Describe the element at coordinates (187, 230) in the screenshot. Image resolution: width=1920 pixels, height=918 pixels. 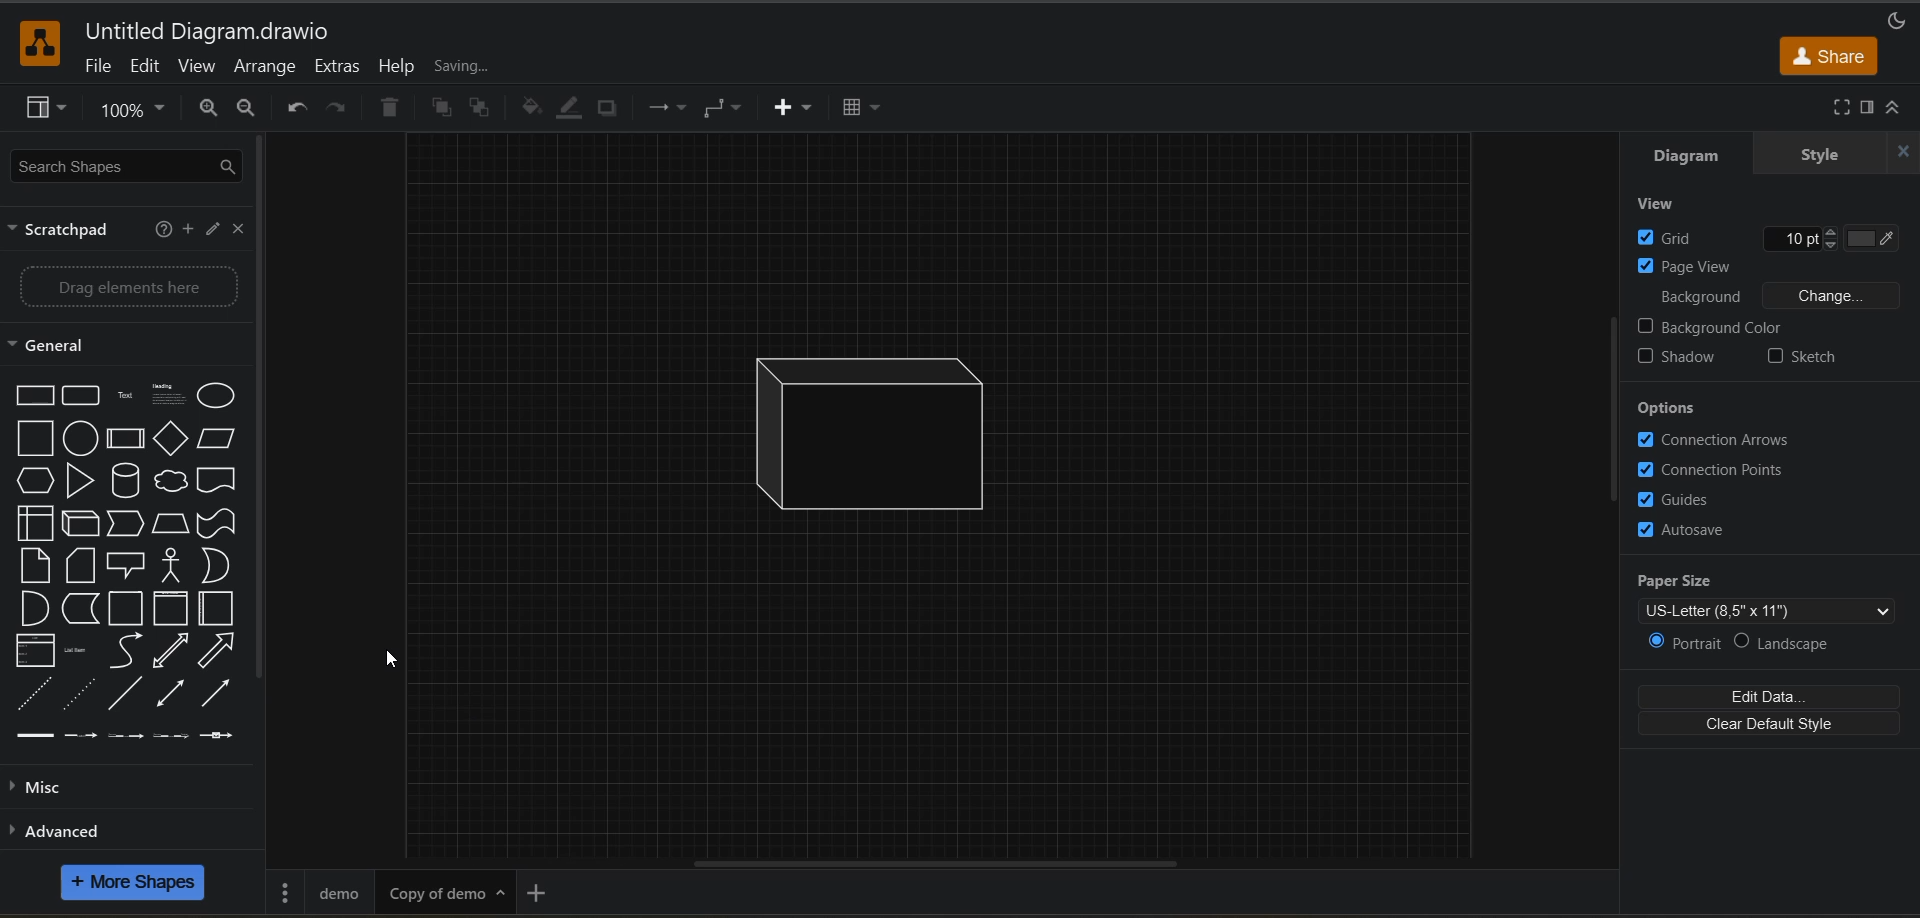
I see `add` at that location.